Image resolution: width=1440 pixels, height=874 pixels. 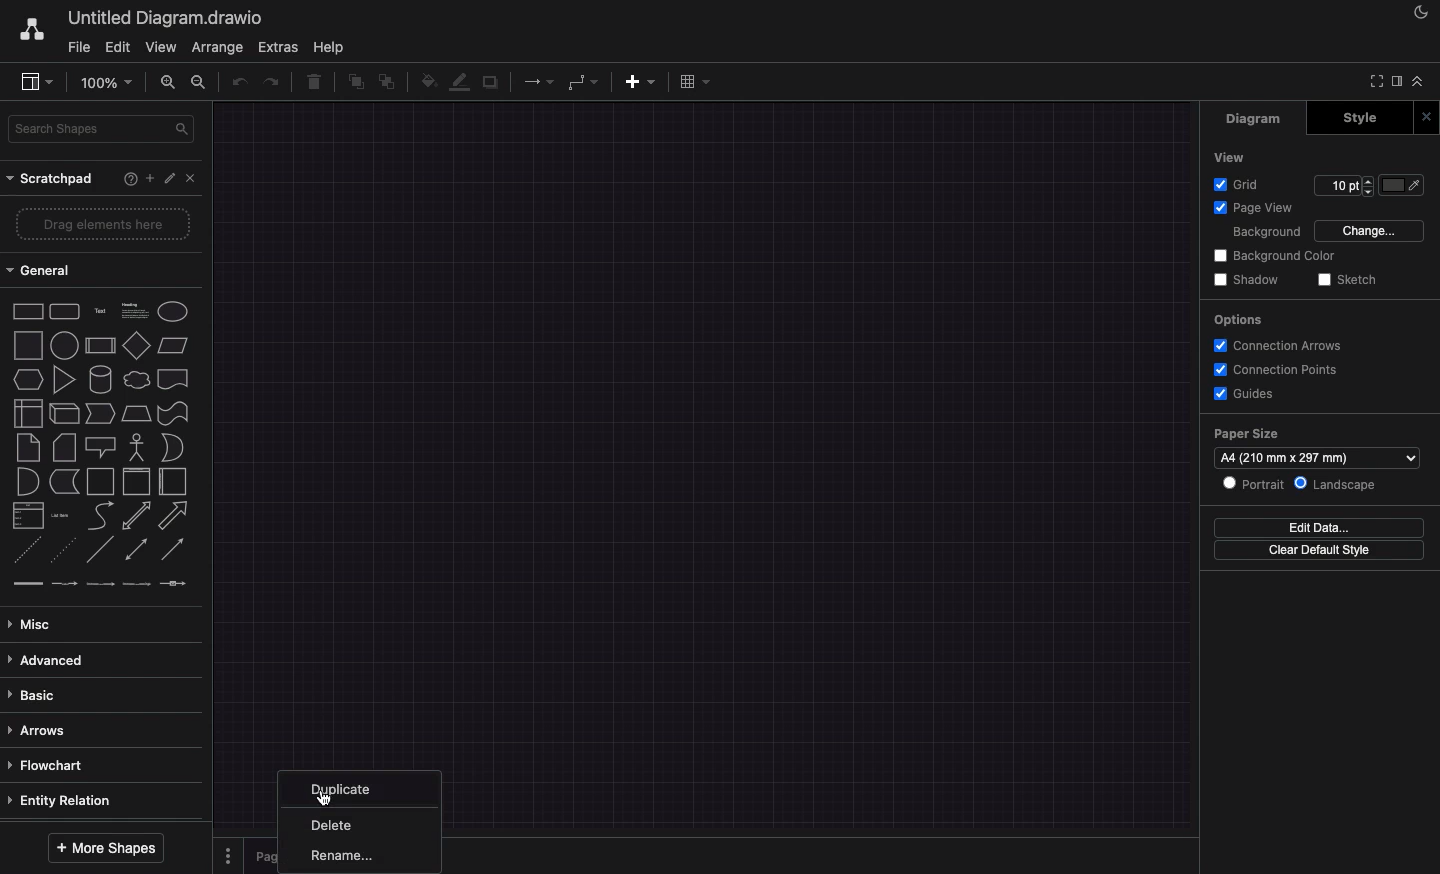 I want to click on duplicate, so click(x=359, y=789).